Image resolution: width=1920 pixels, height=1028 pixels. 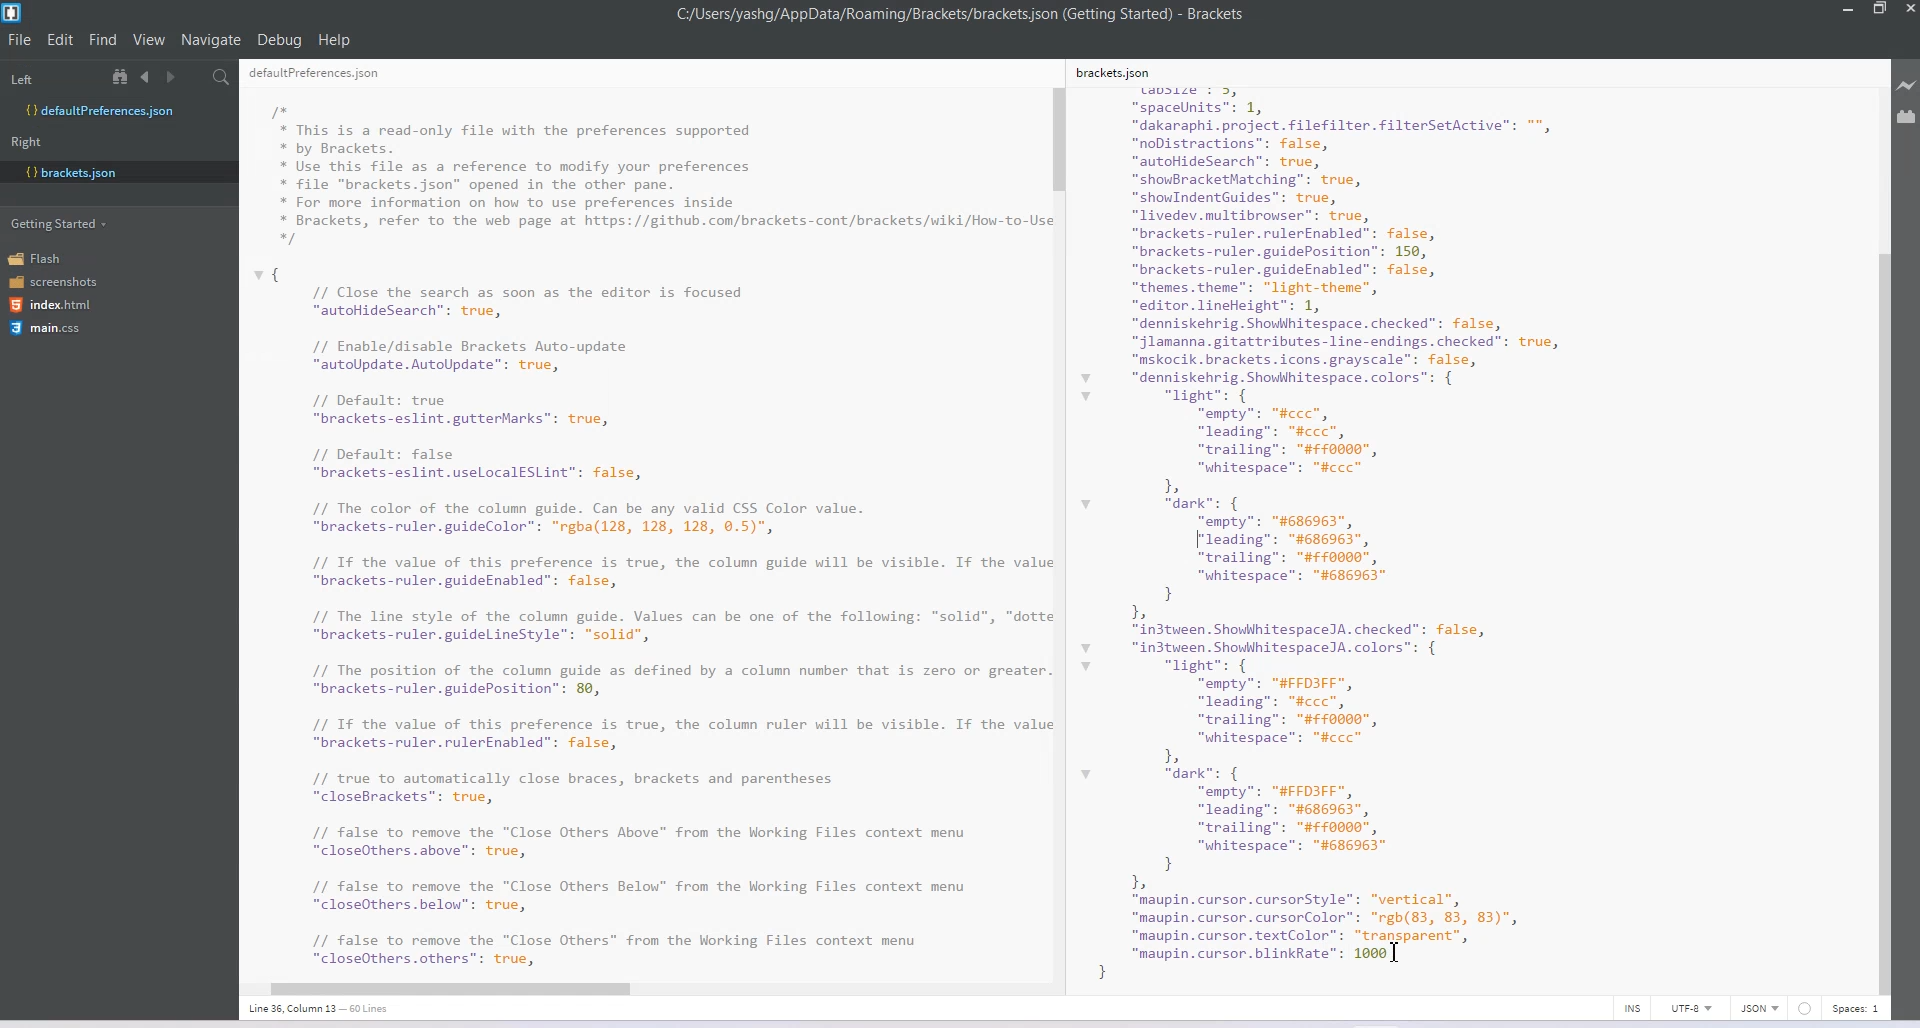 I want to click on Find, so click(x=104, y=39).